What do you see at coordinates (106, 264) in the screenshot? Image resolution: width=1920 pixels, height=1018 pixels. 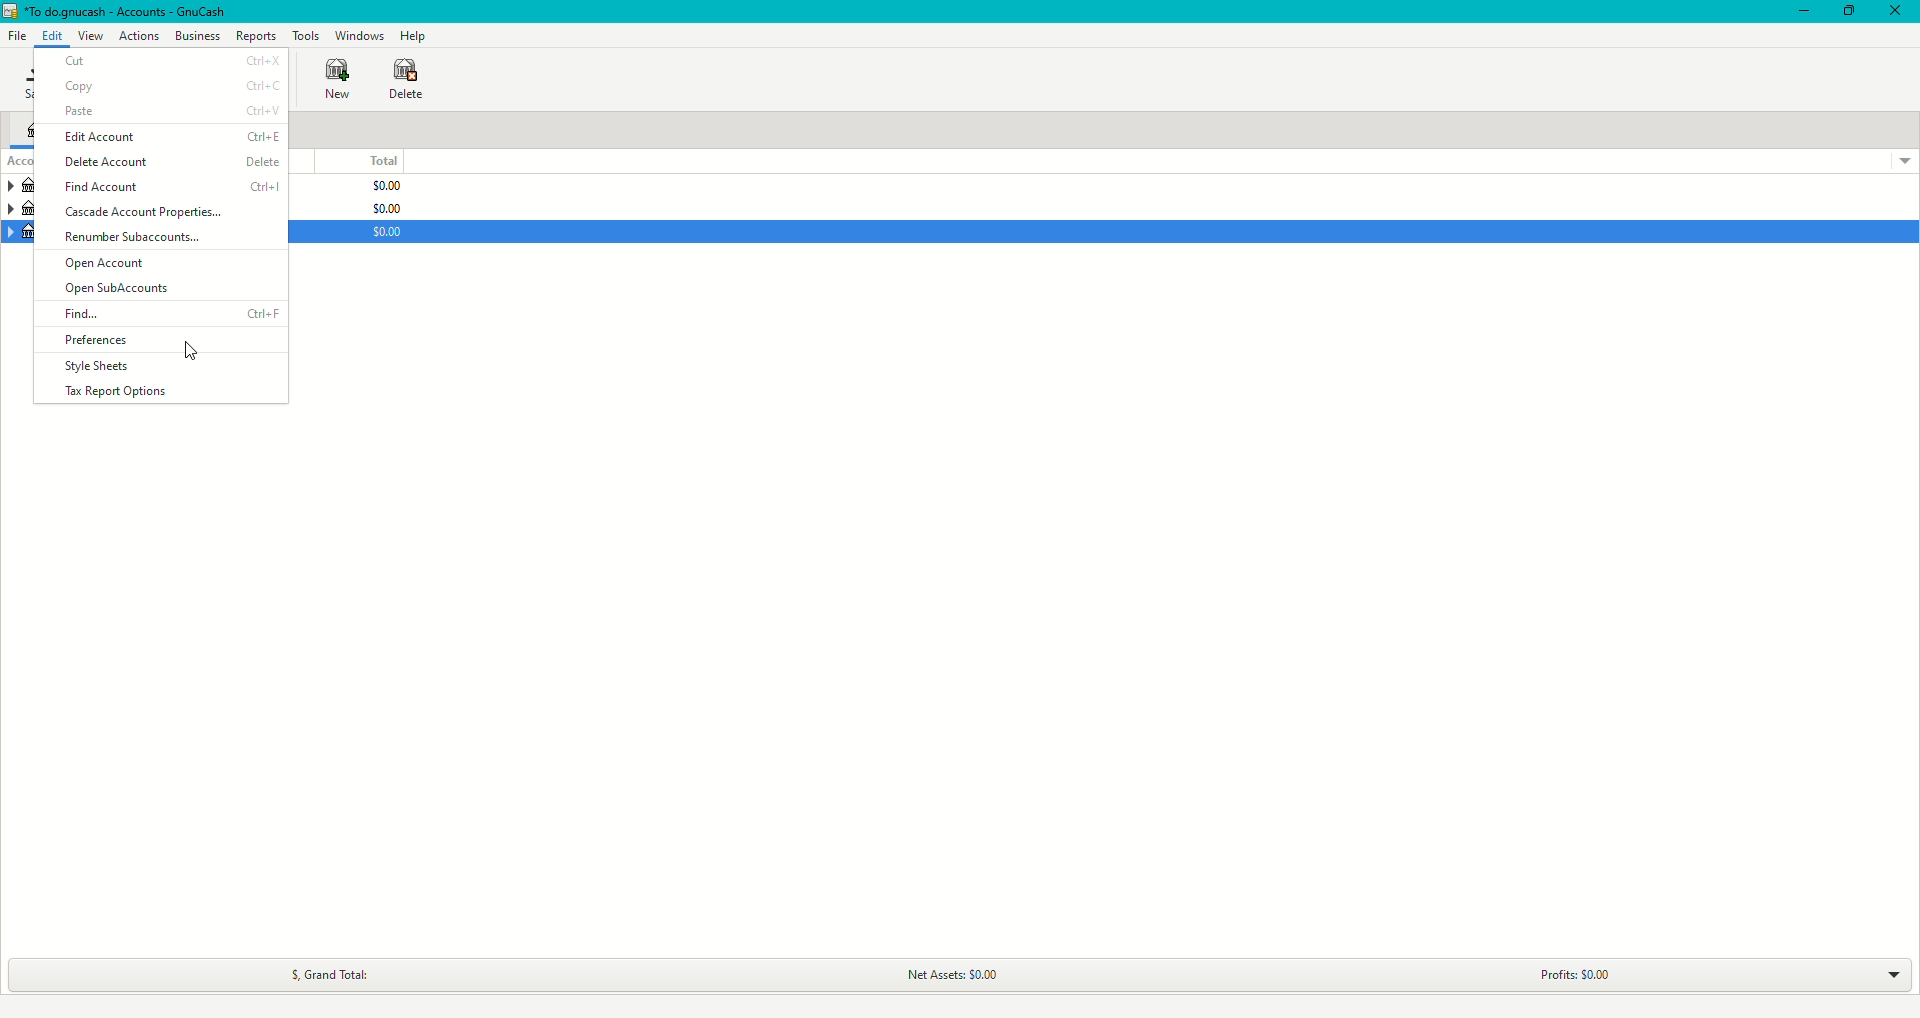 I see `Open Account` at bounding box center [106, 264].